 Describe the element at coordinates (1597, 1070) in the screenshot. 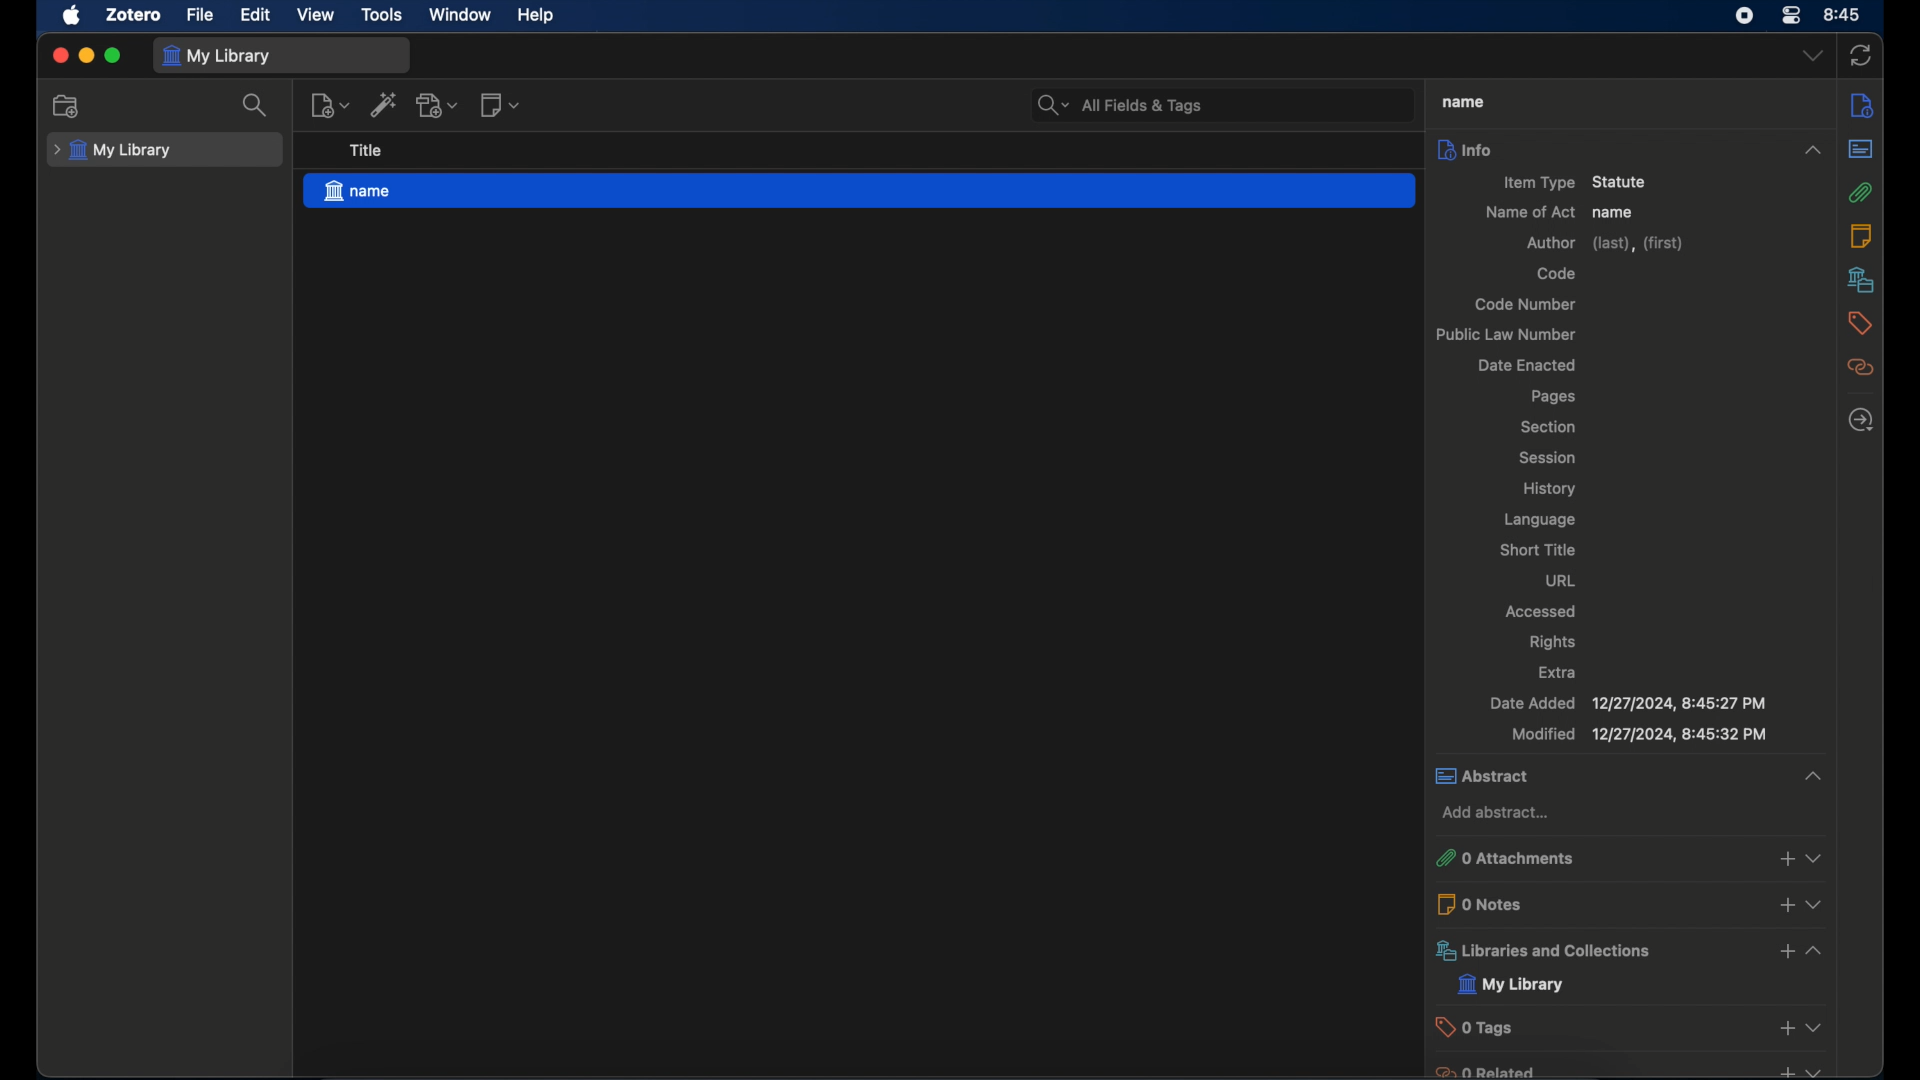

I see `0 related` at that location.